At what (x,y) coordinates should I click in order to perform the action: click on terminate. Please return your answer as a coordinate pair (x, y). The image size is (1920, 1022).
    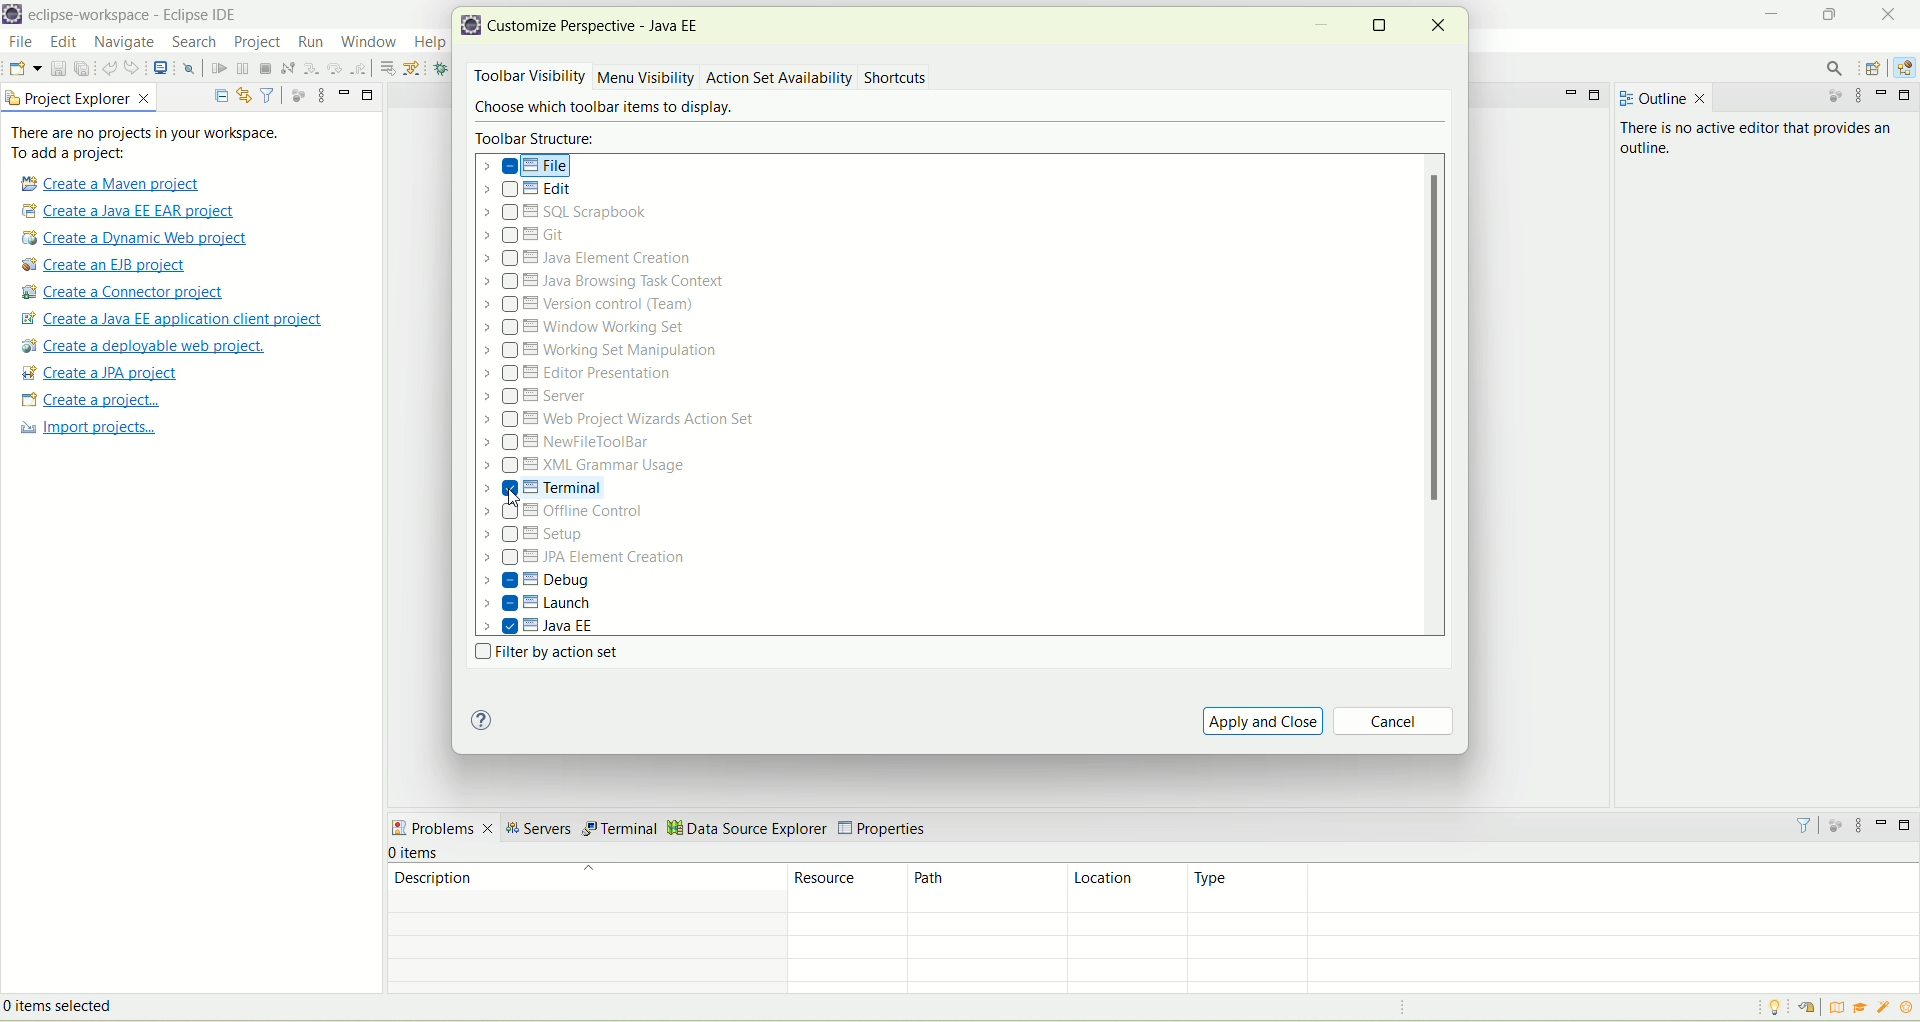
    Looking at the image, I should click on (265, 69).